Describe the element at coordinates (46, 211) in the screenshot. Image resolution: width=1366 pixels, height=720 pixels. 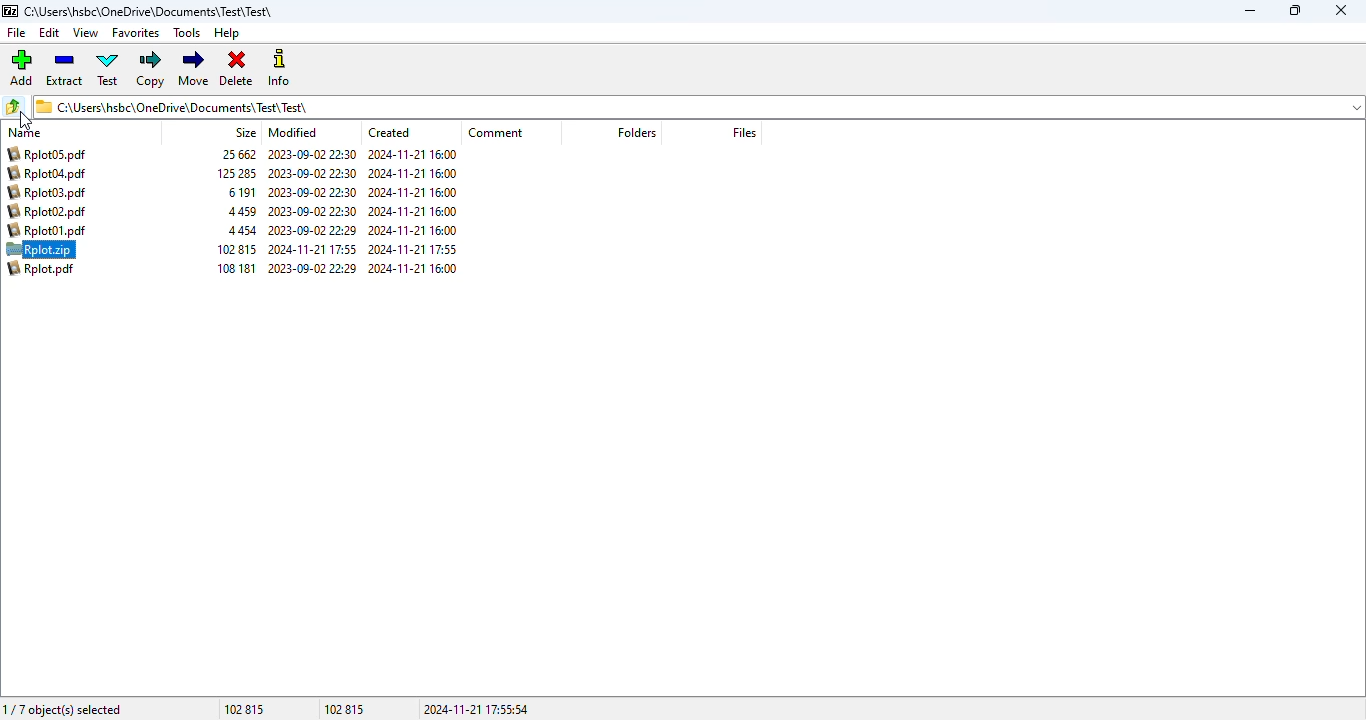
I see `Rplot02.pdf` at that location.